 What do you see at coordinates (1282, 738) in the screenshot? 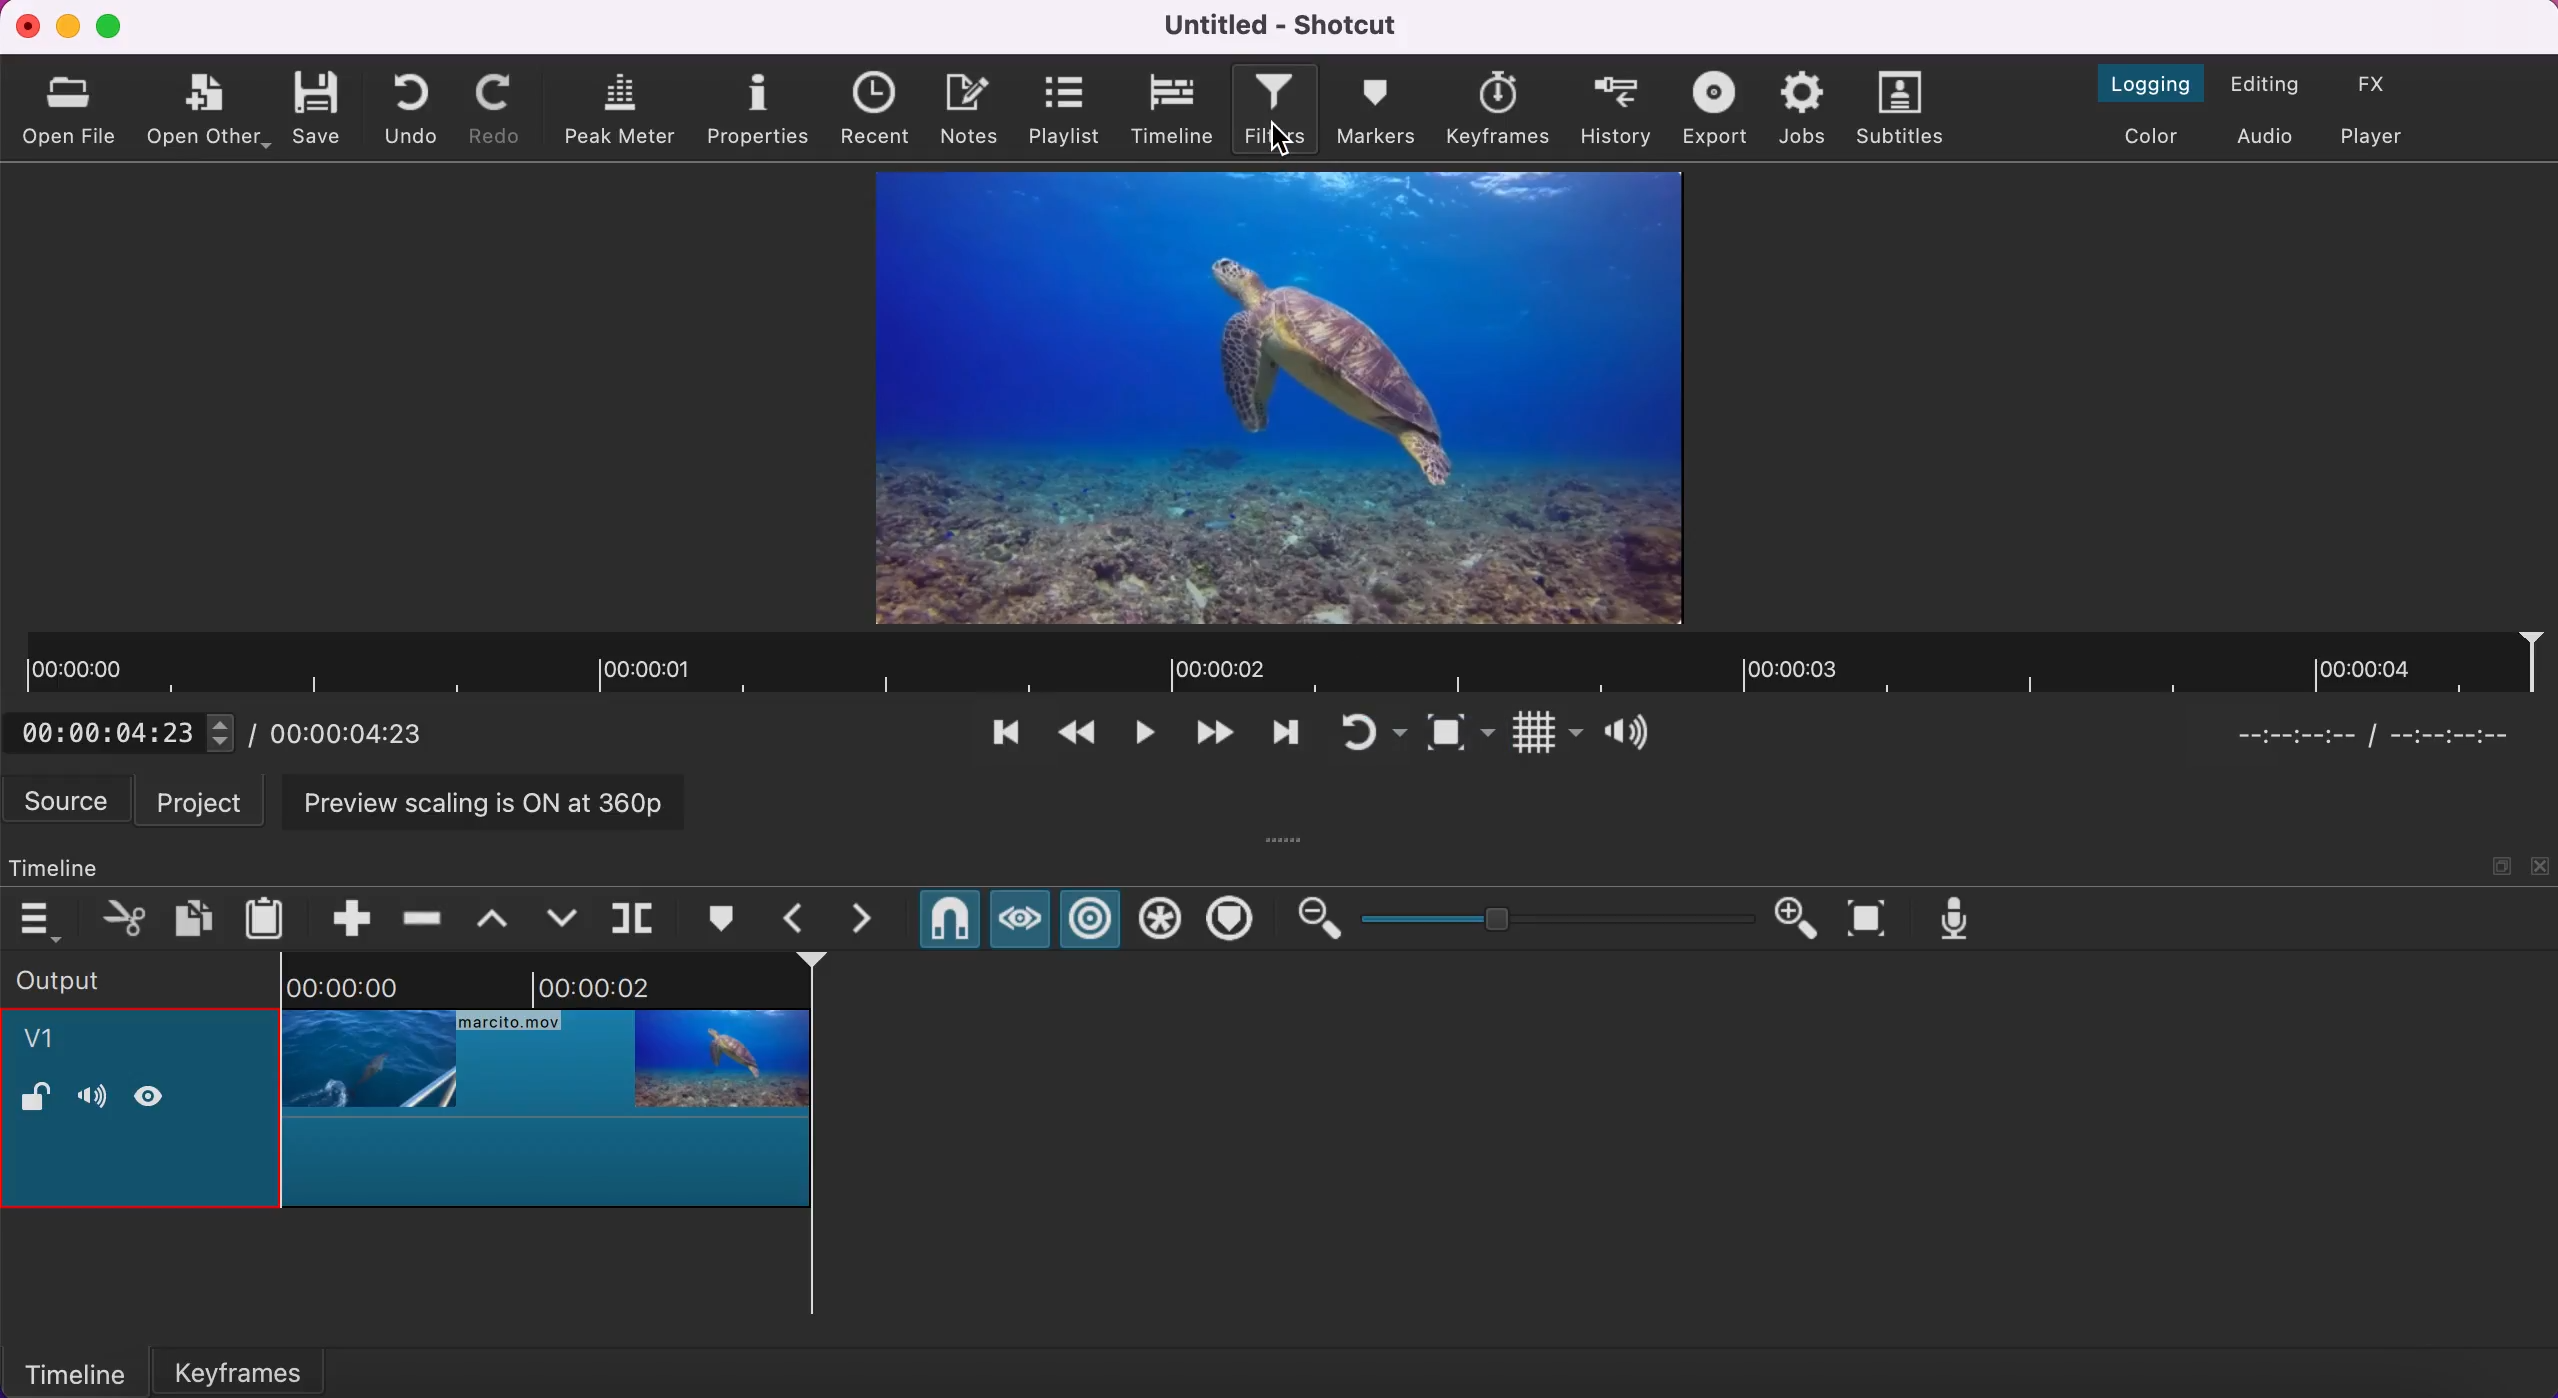
I see `play quickly forwards` at bounding box center [1282, 738].